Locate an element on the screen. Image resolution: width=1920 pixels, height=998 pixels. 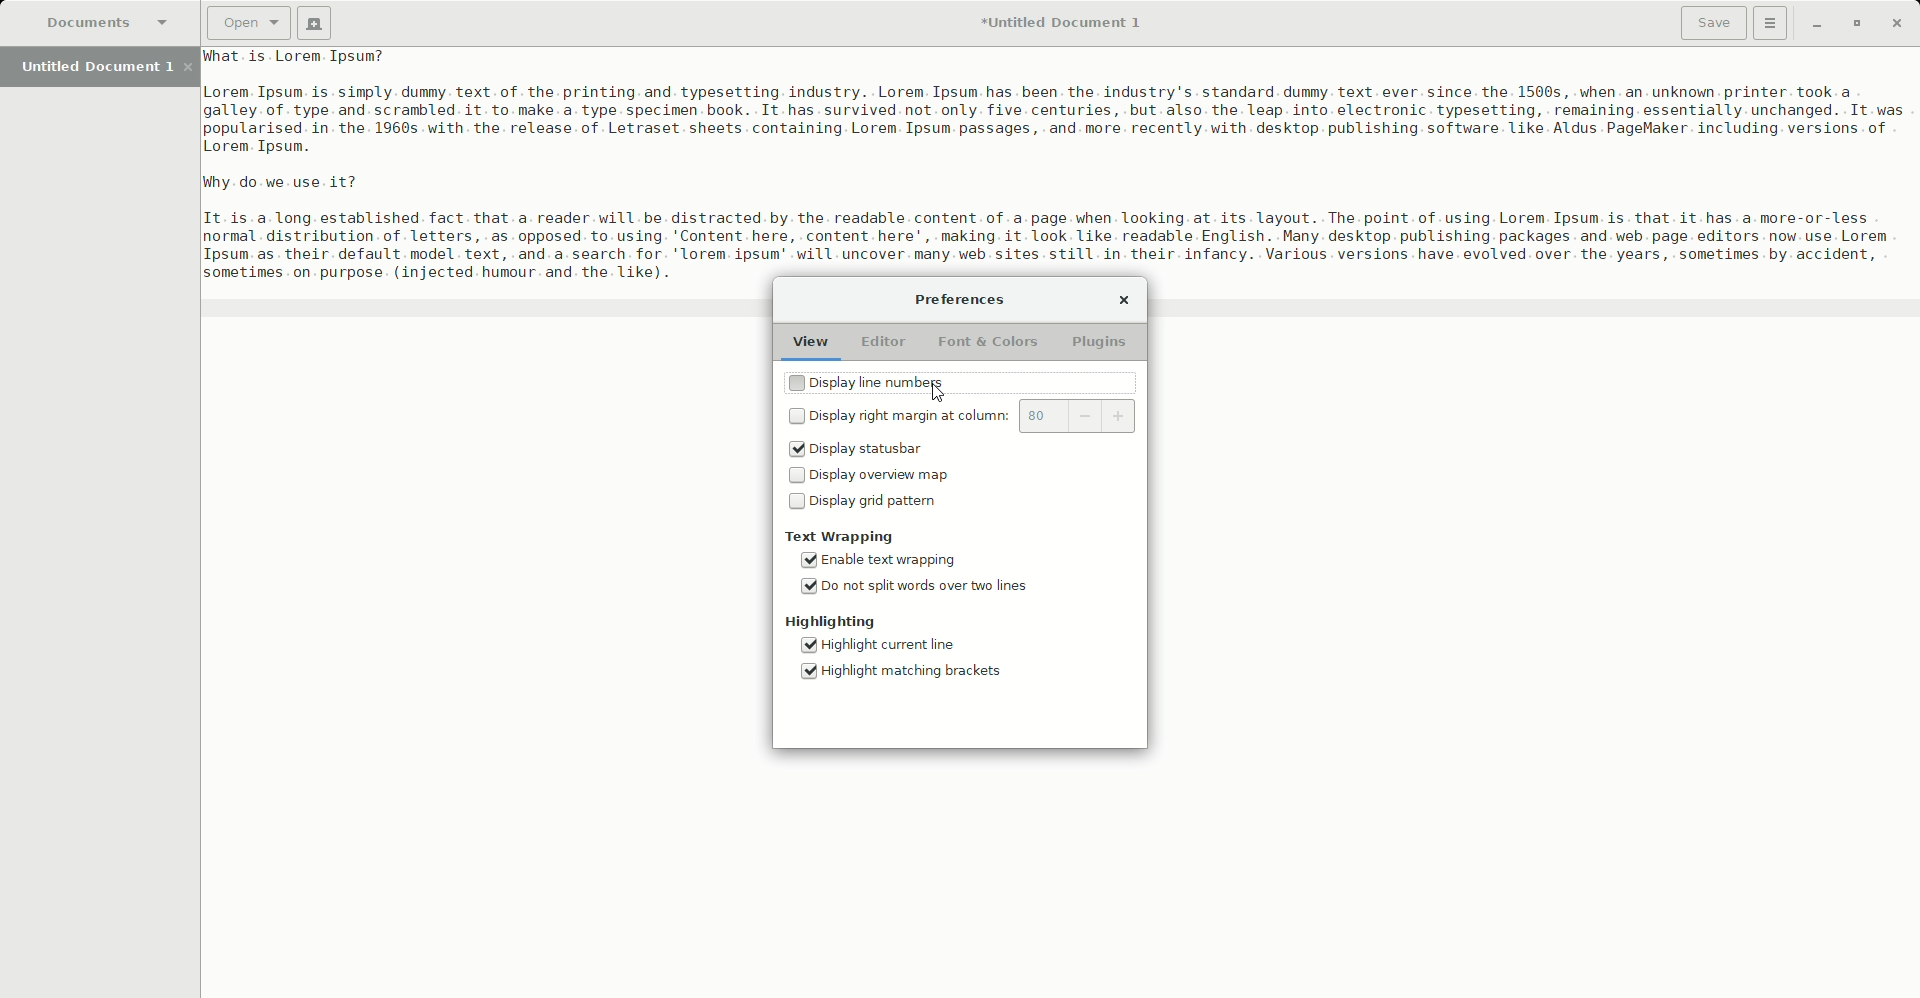
Enable text wrapping is located at coordinates (900, 562).